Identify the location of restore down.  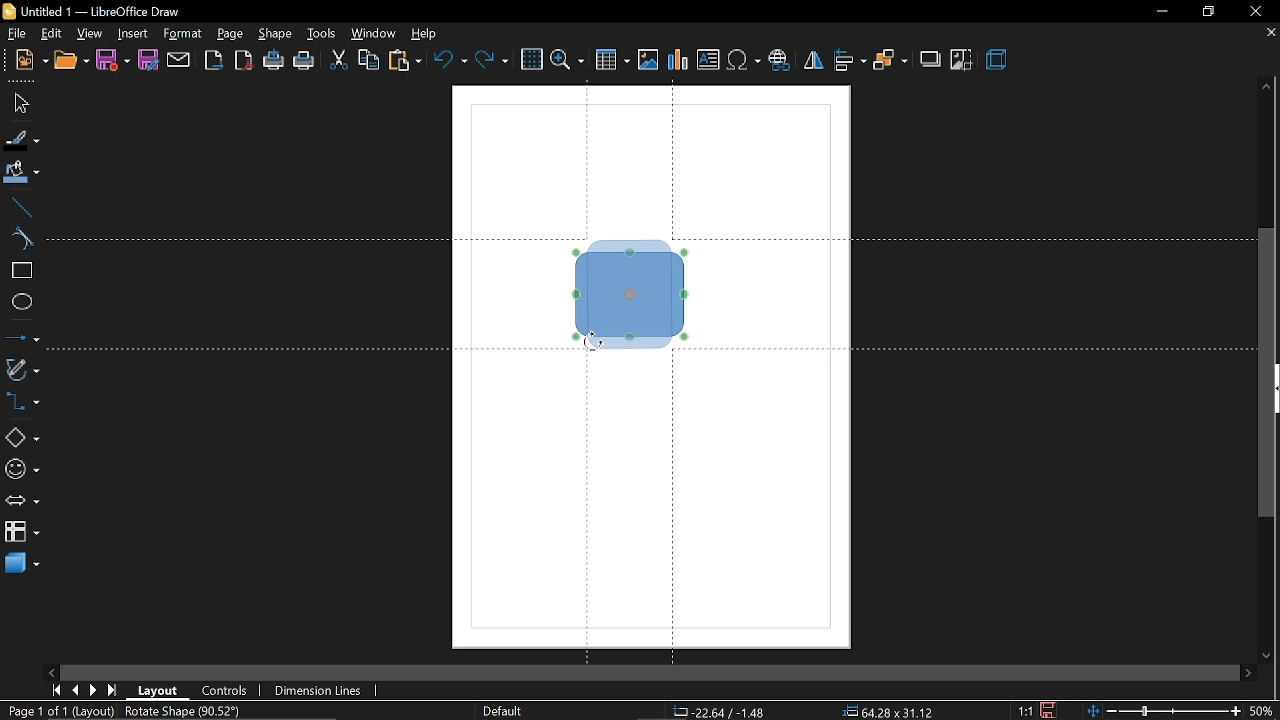
(1204, 13).